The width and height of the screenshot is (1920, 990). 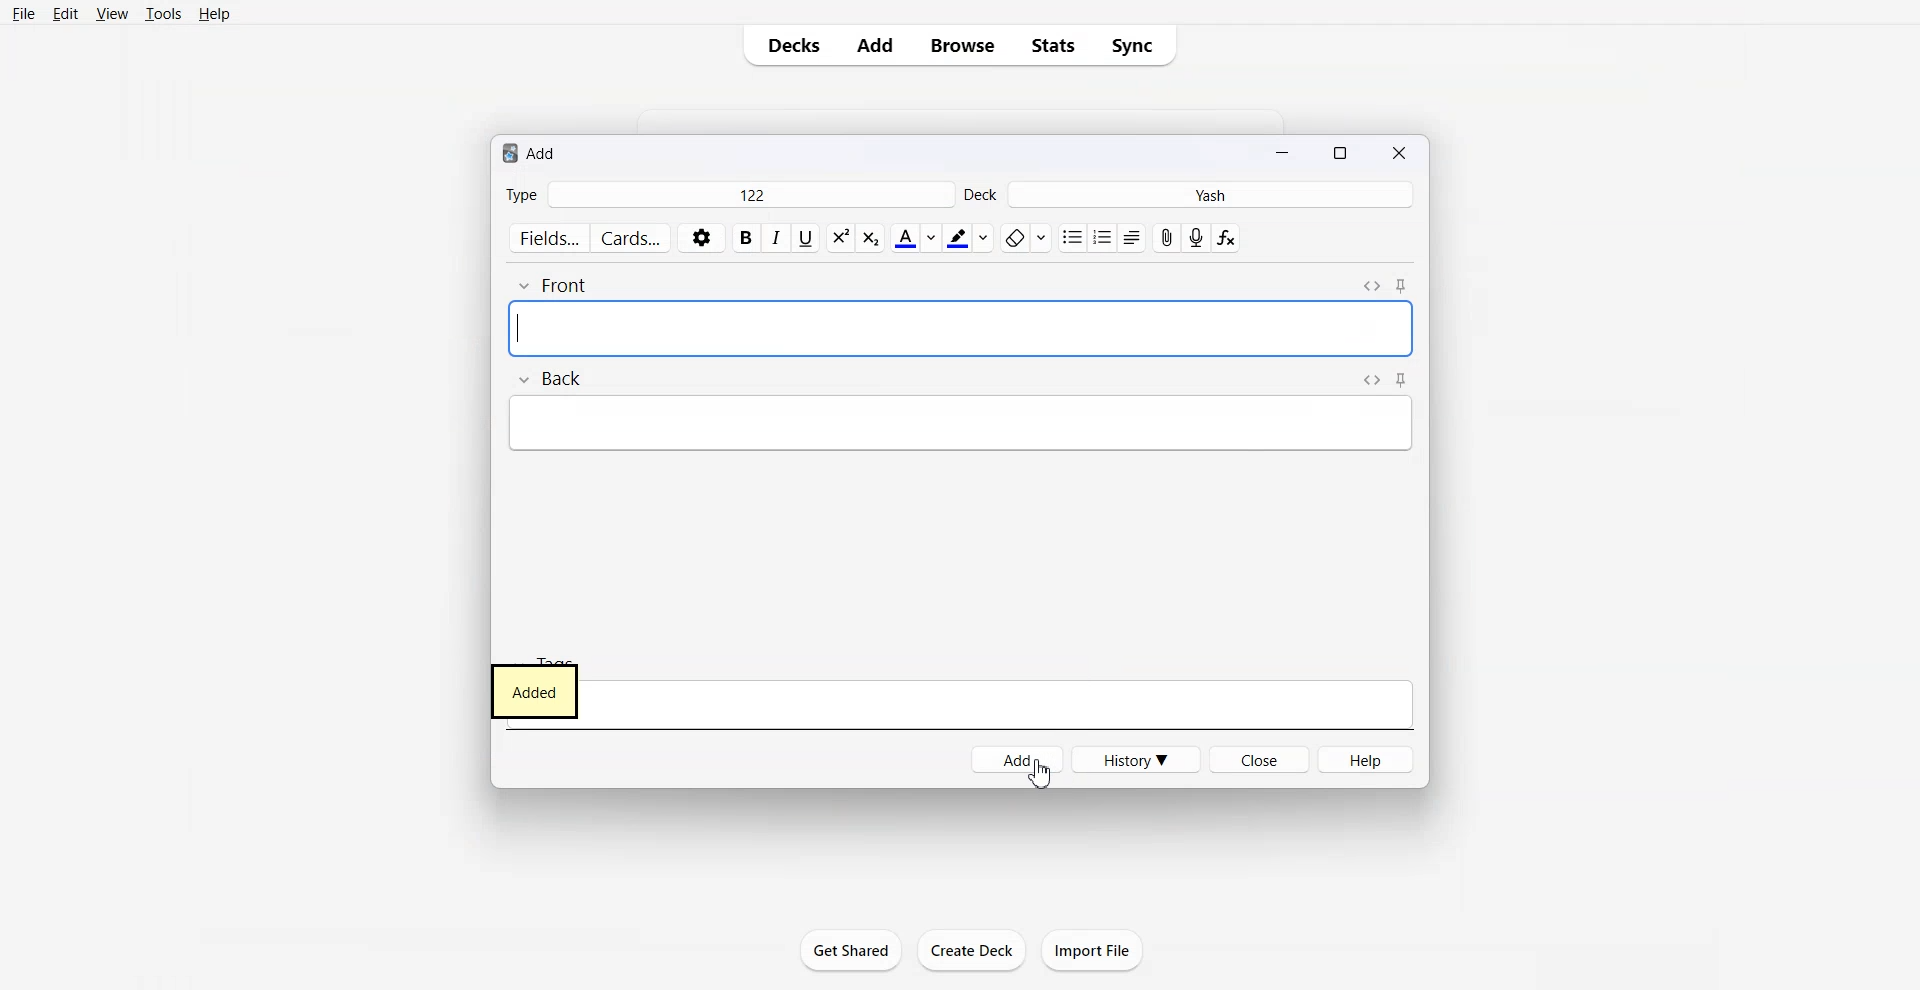 I want to click on Tools, so click(x=162, y=15).